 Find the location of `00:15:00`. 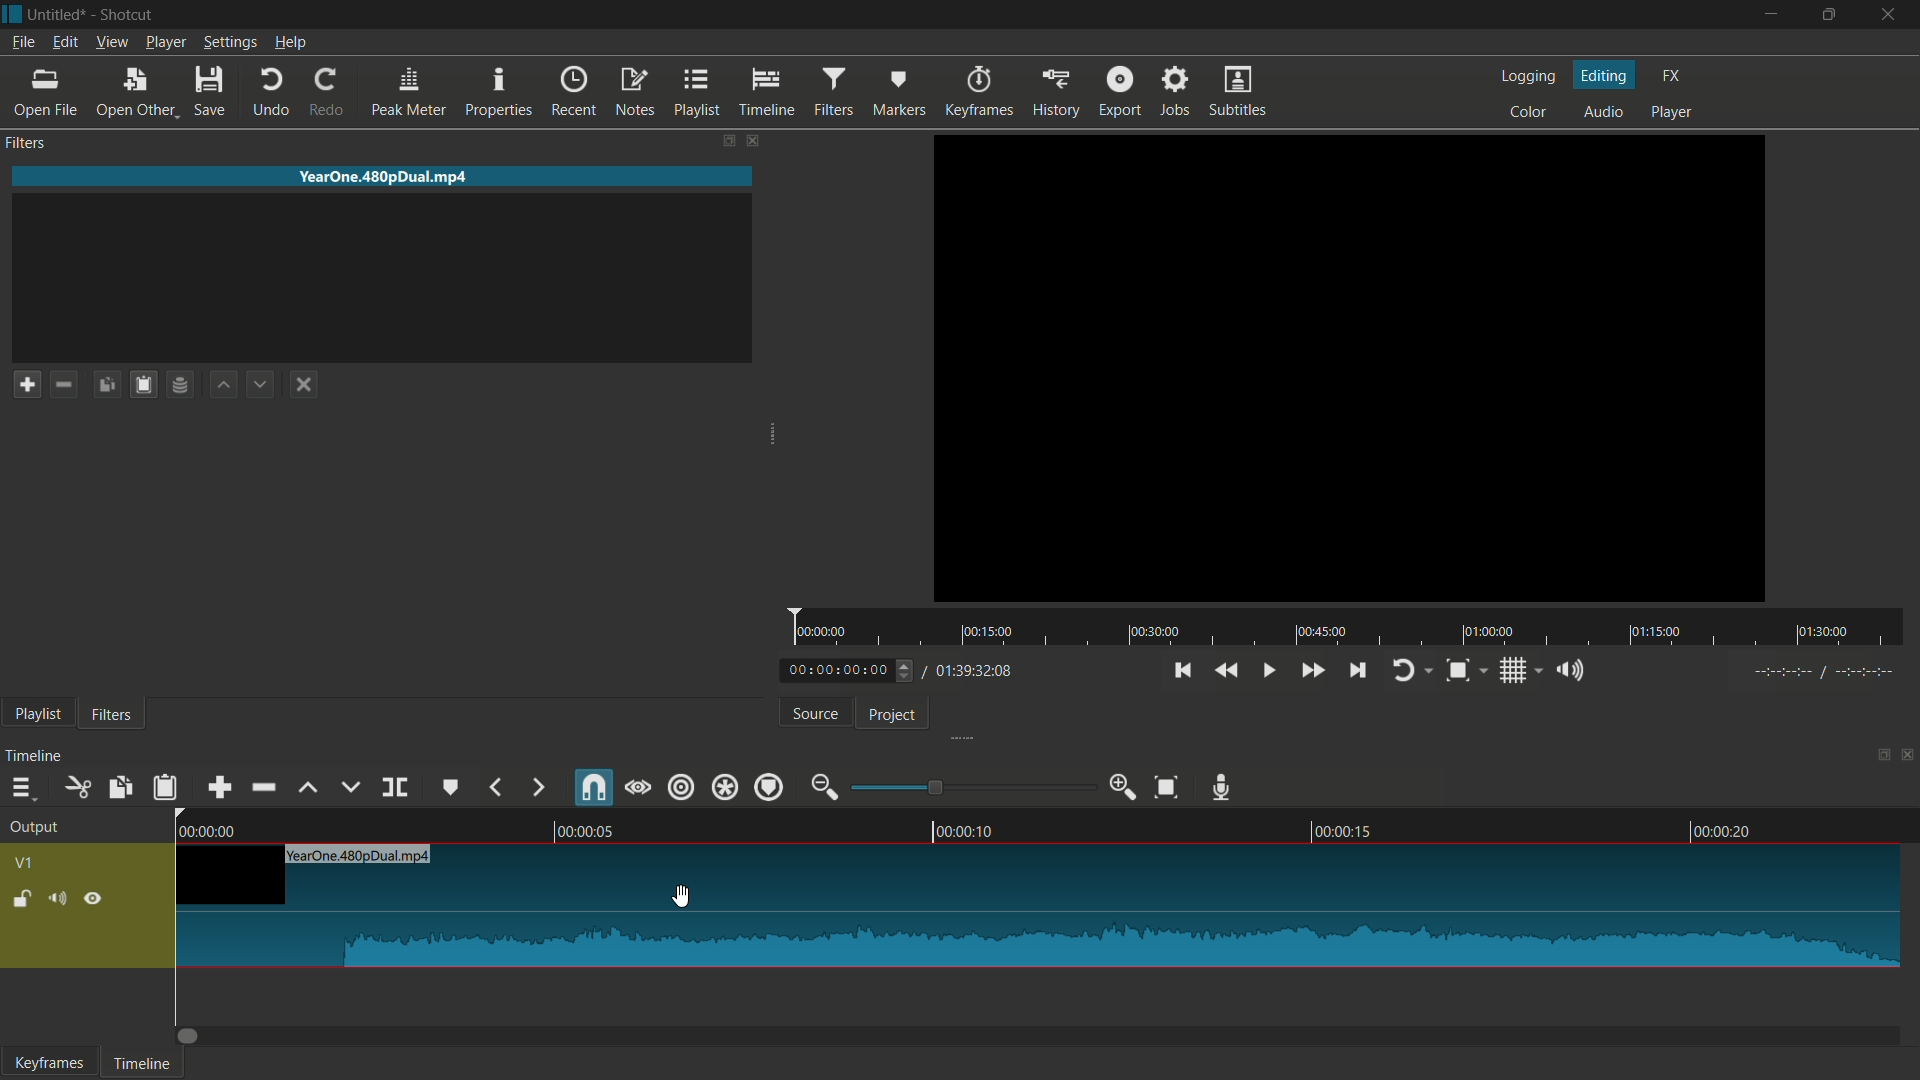

00:15:00 is located at coordinates (991, 633).